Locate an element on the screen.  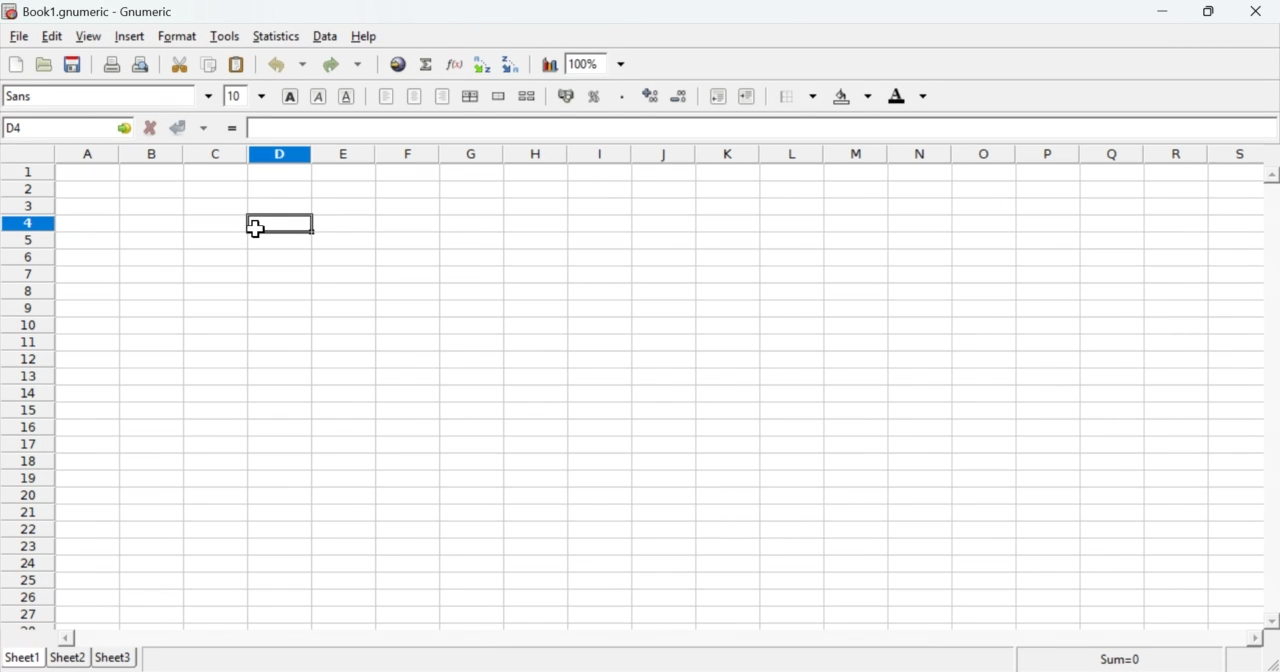
Accept change is located at coordinates (190, 129).